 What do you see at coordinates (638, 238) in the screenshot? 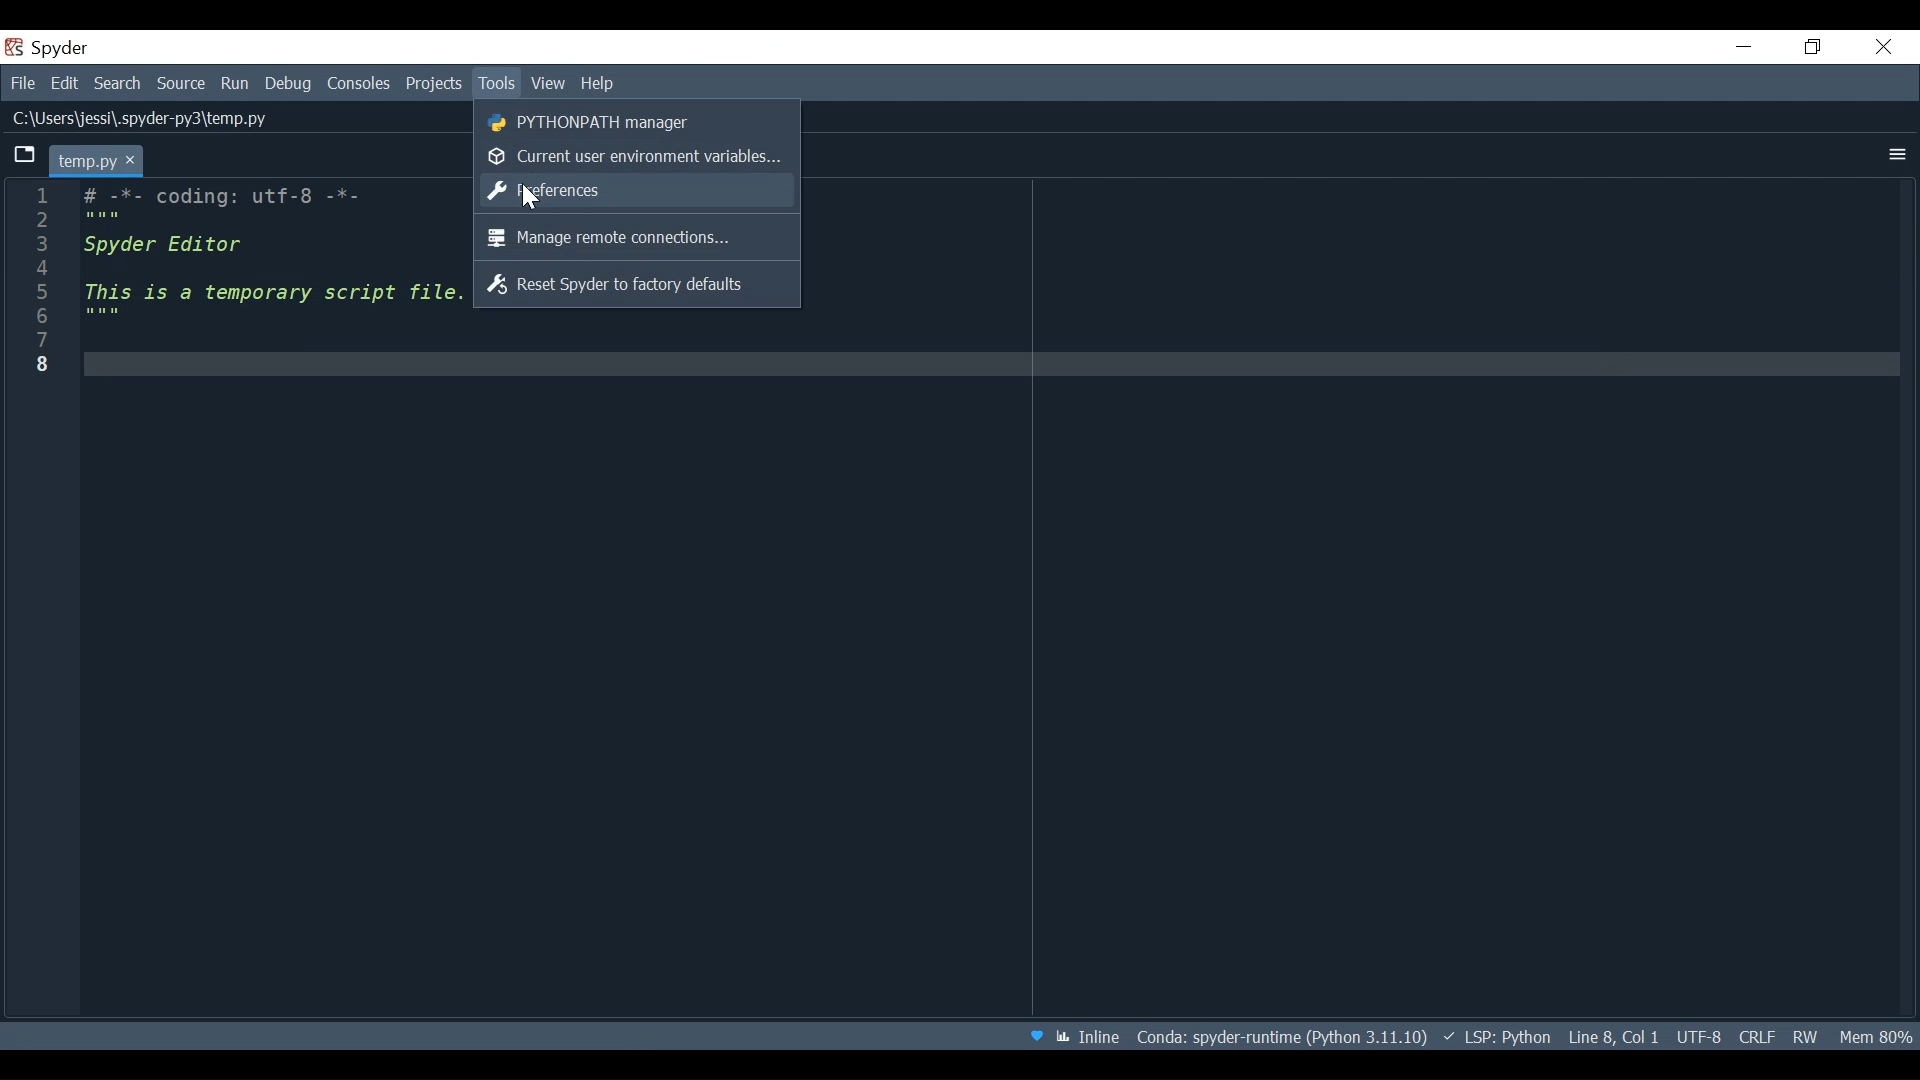
I see `Manage remote connection` at bounding box center [638, 238].